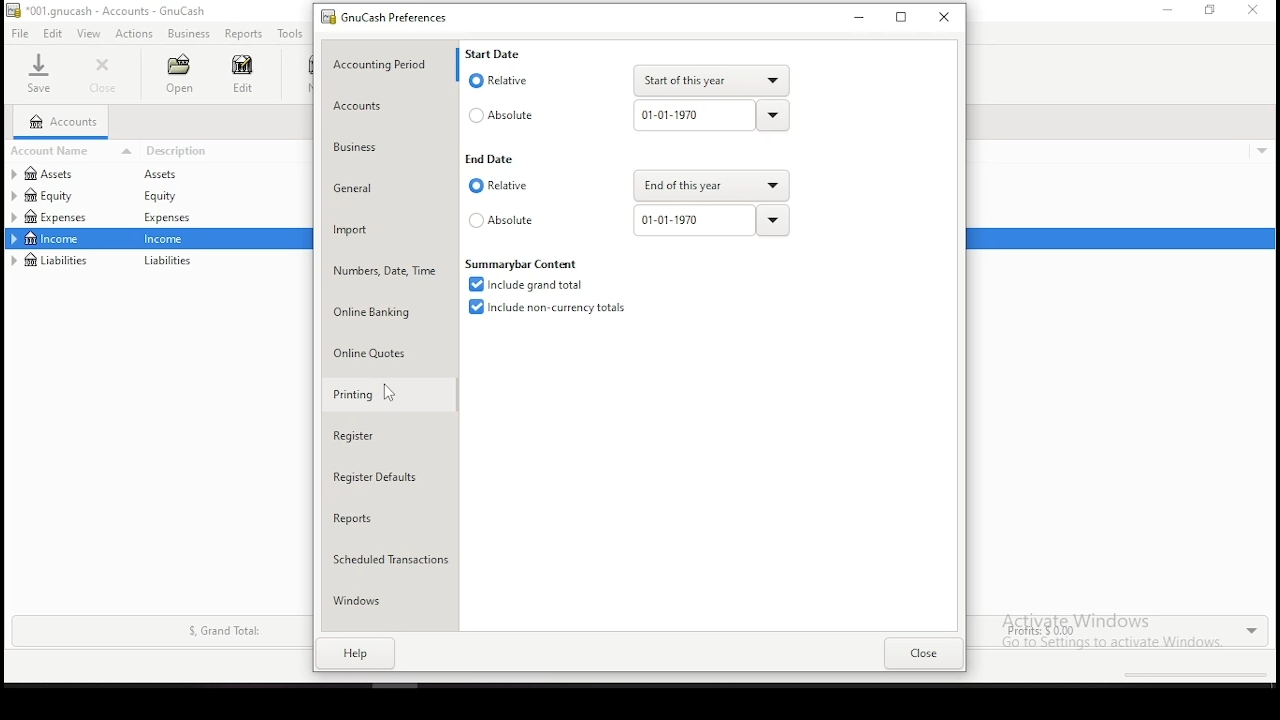  I want to click on minimize, so click(1165, 10).